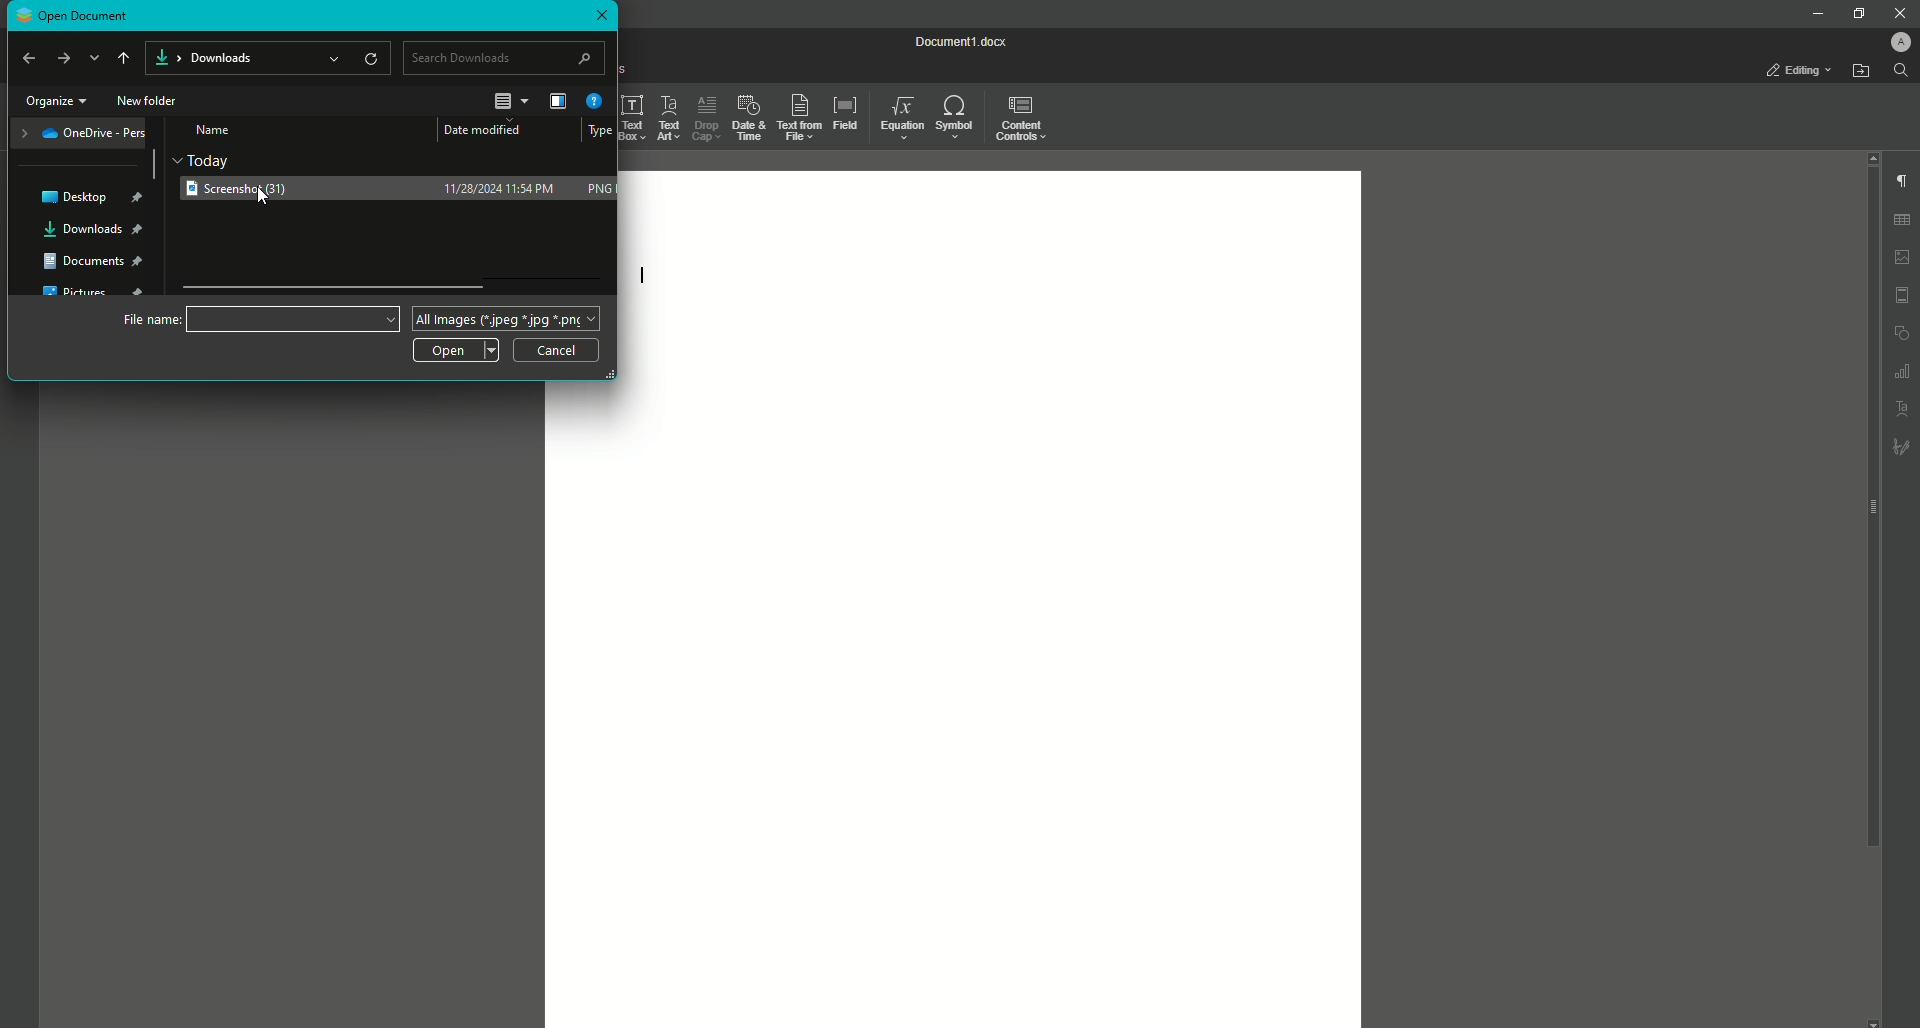 This screenshot has width=1920, height=1028. I want to click on Text Line, so click(640, 275).